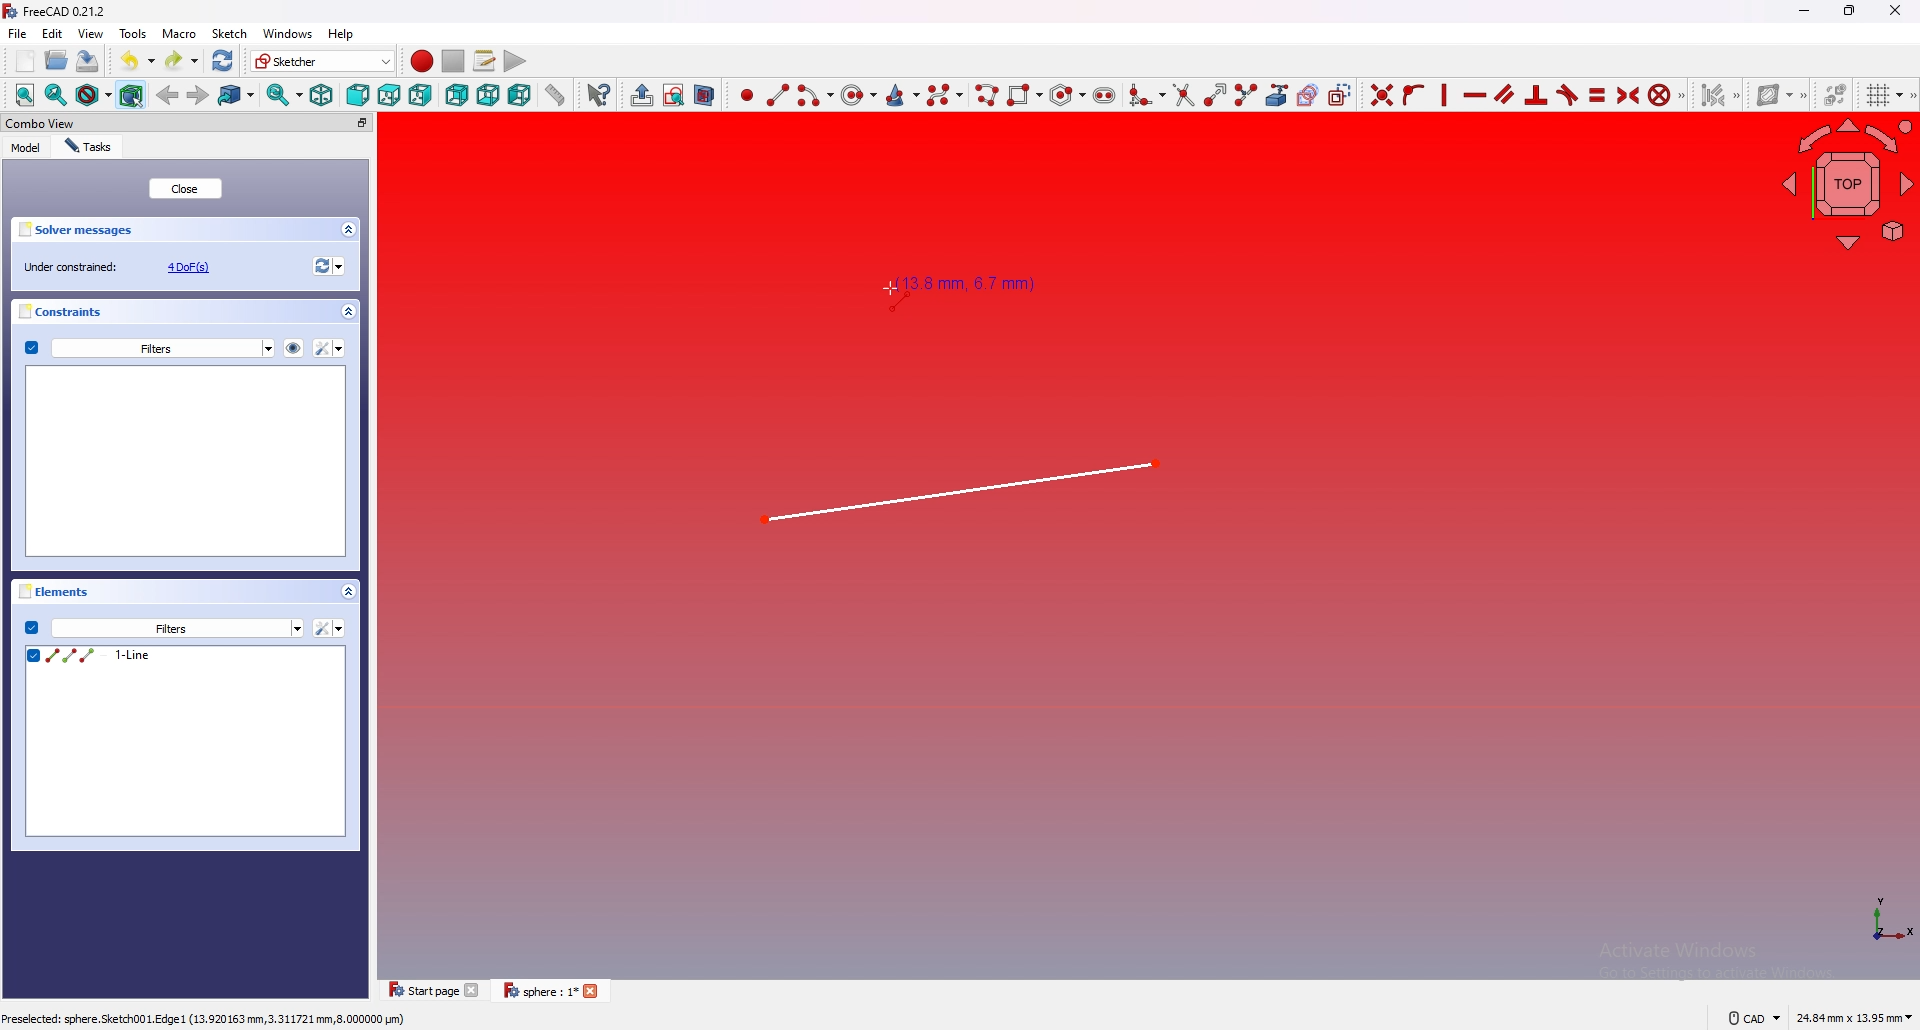 The image size is (1920, 1030). Describe the element at coordinates (418, 61) in the screenshot. I see `Macro recording` at that location.